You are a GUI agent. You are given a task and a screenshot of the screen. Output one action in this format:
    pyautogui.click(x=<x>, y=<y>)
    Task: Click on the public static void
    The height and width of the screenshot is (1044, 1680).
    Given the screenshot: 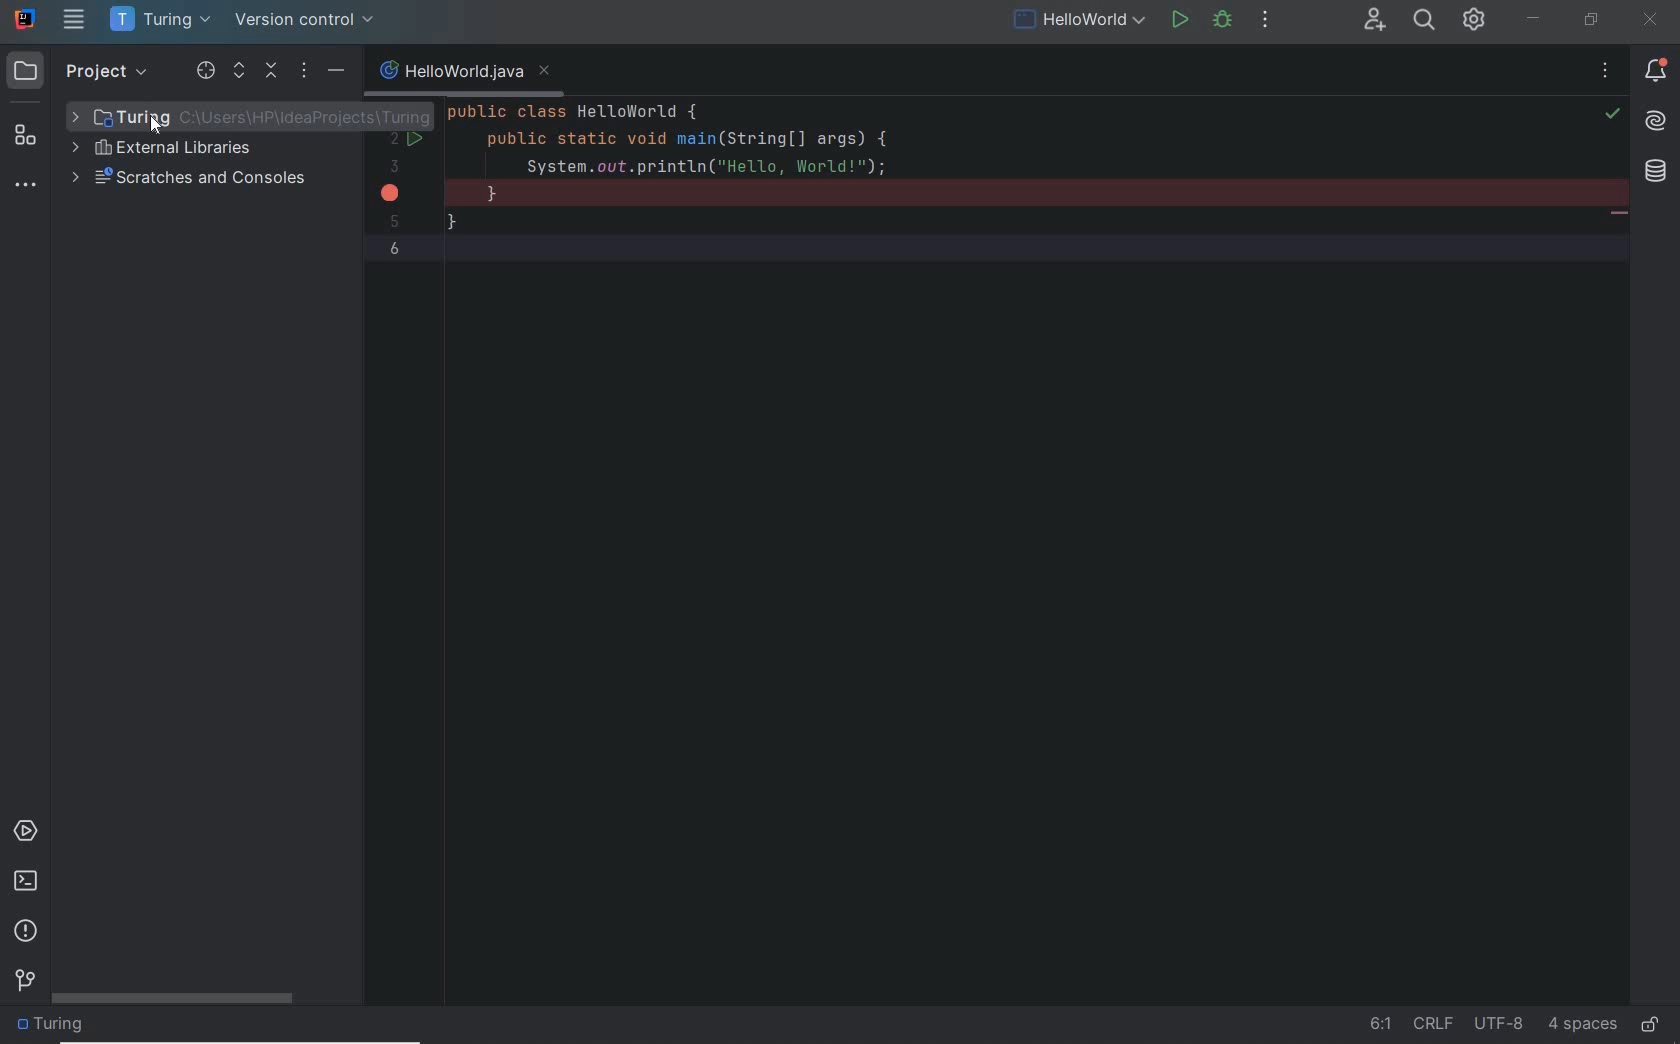 What is the action you would take?
    pyautogui.click(x=1618, y=215)
    